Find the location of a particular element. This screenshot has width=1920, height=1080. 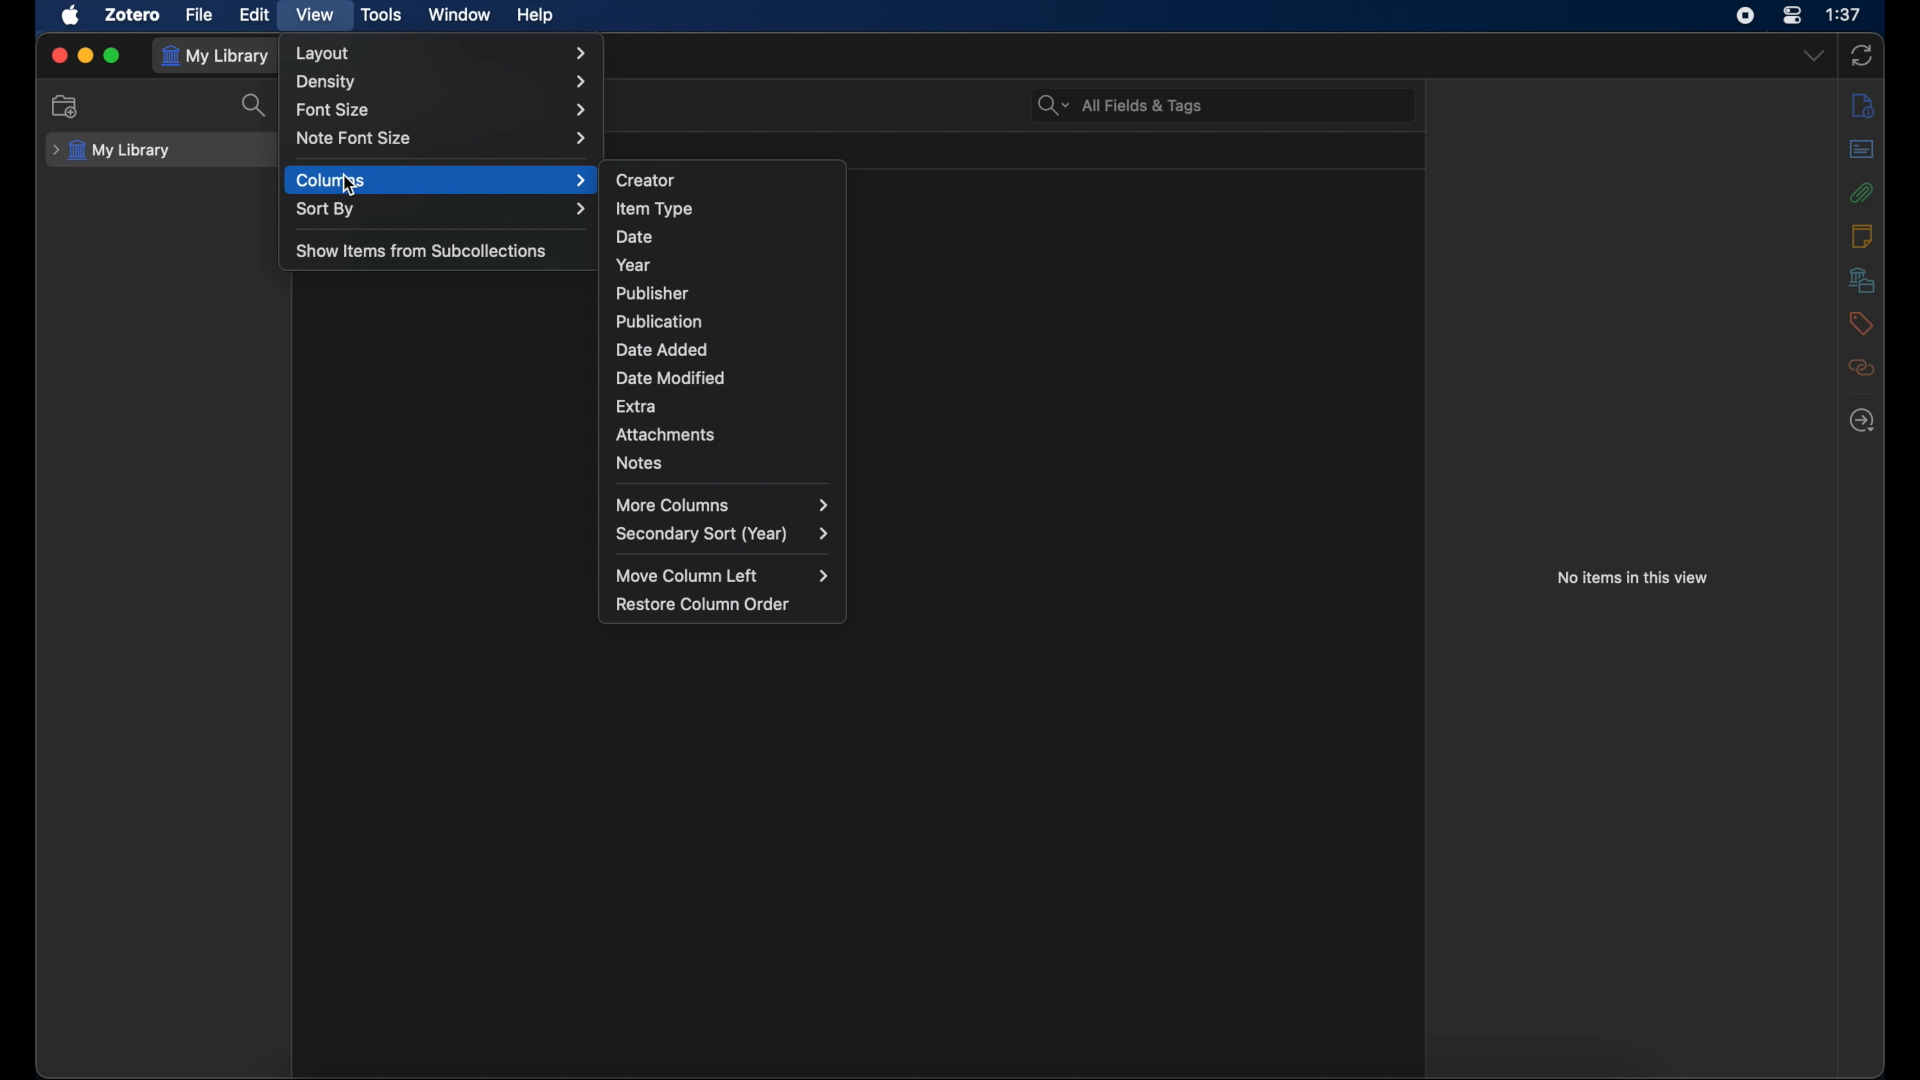

more columns is located at coordinates (726, 505).